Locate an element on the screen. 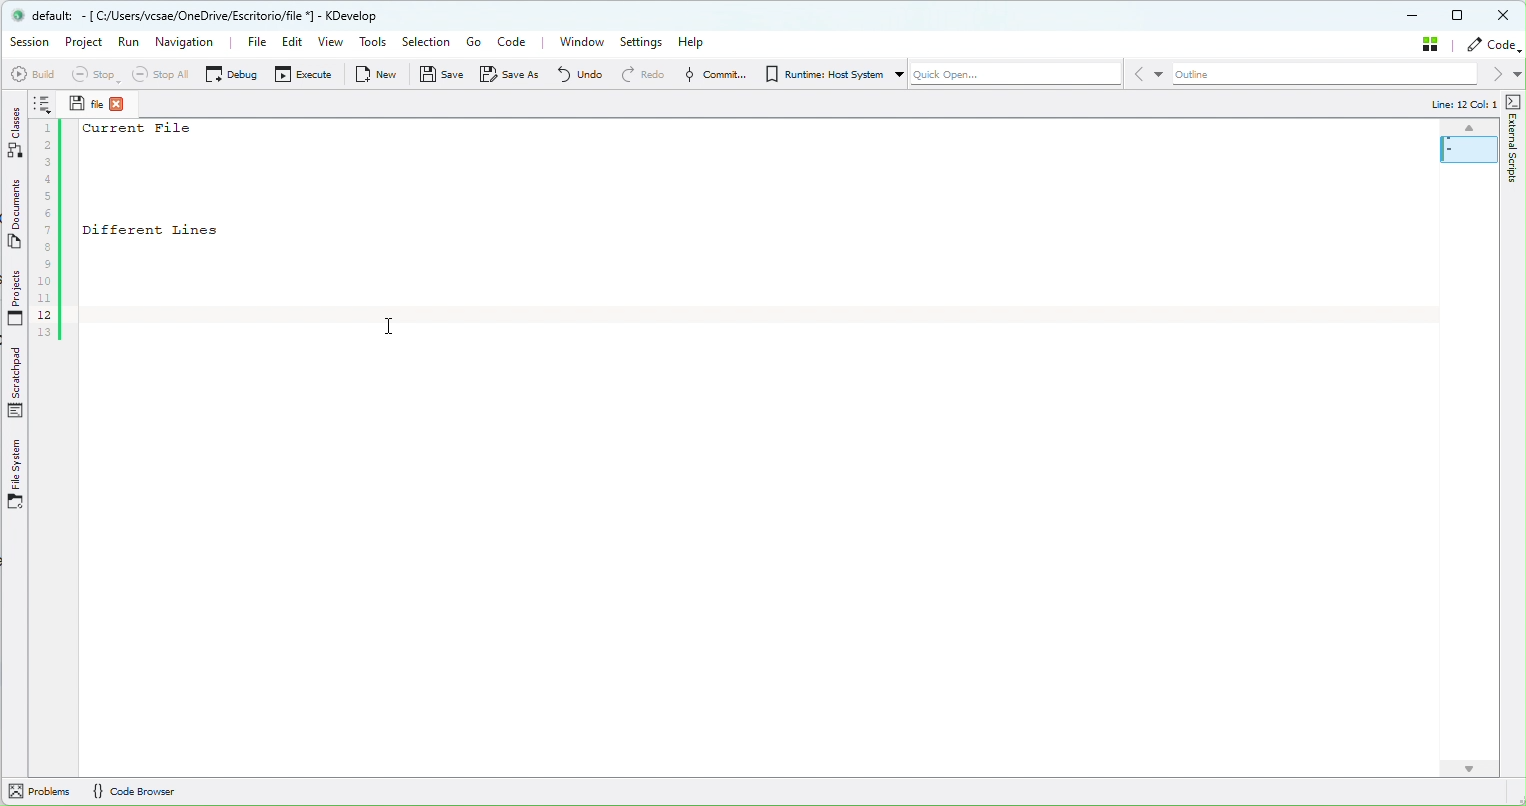 Image resolution: width=1526 pixels, height=806 pixels. Line: 12 Col: 1 is located at coordinates (1462, 105).